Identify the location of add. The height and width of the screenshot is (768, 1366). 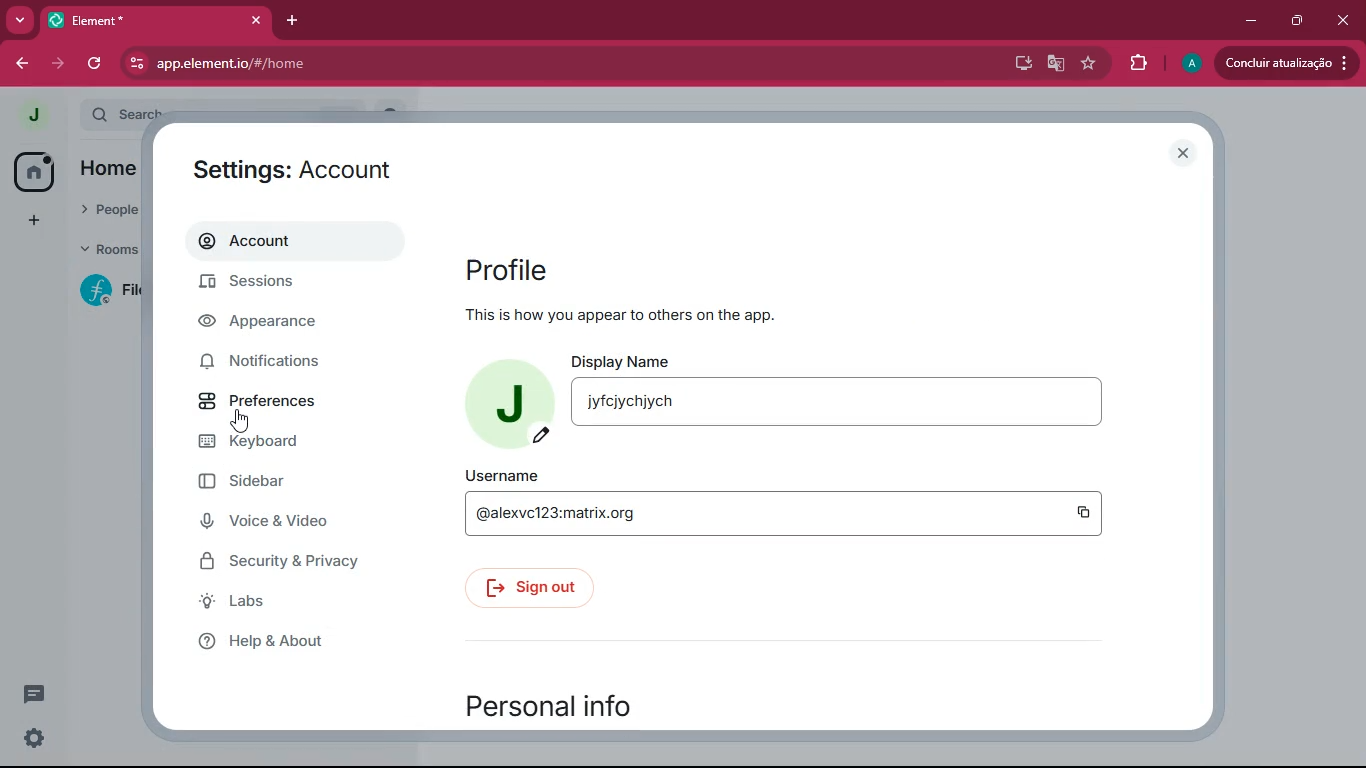
(32, 221).